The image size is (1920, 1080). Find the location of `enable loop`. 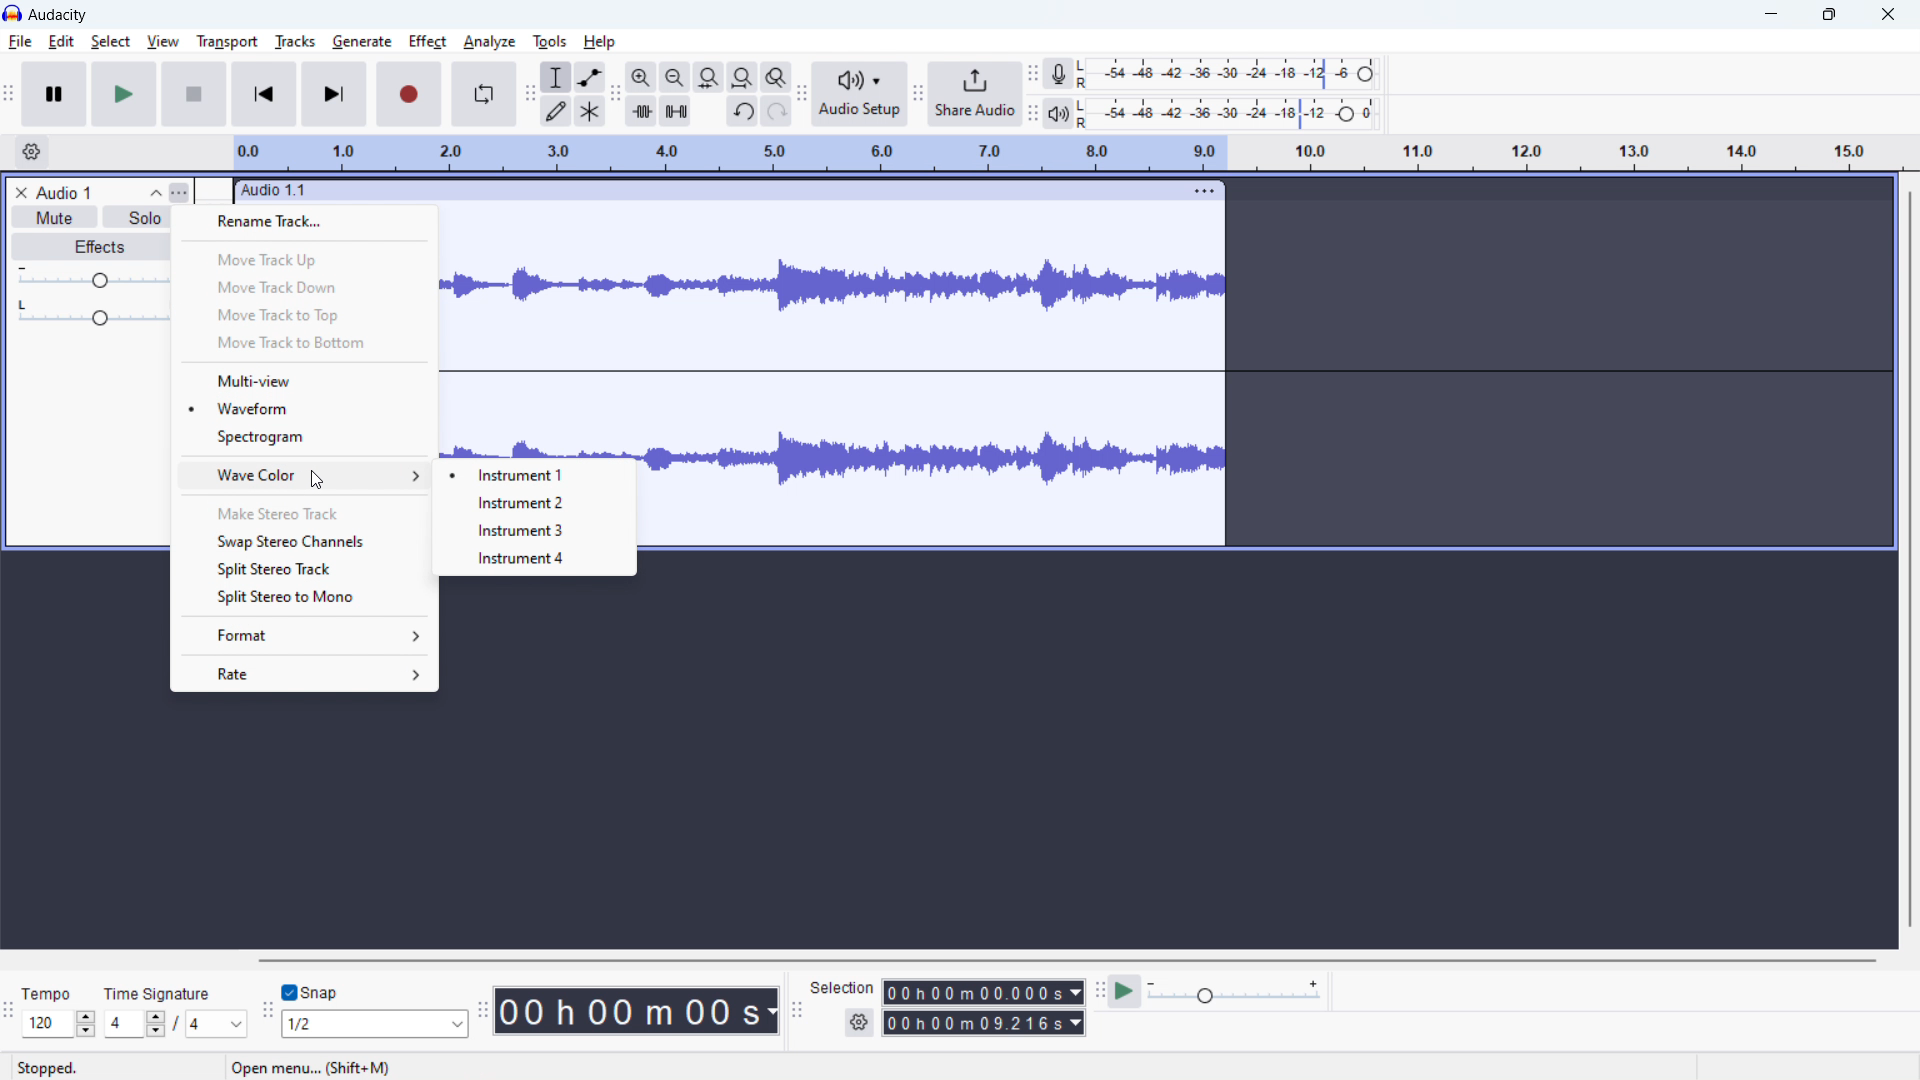

enable loop is located at coordinates (482, 94).